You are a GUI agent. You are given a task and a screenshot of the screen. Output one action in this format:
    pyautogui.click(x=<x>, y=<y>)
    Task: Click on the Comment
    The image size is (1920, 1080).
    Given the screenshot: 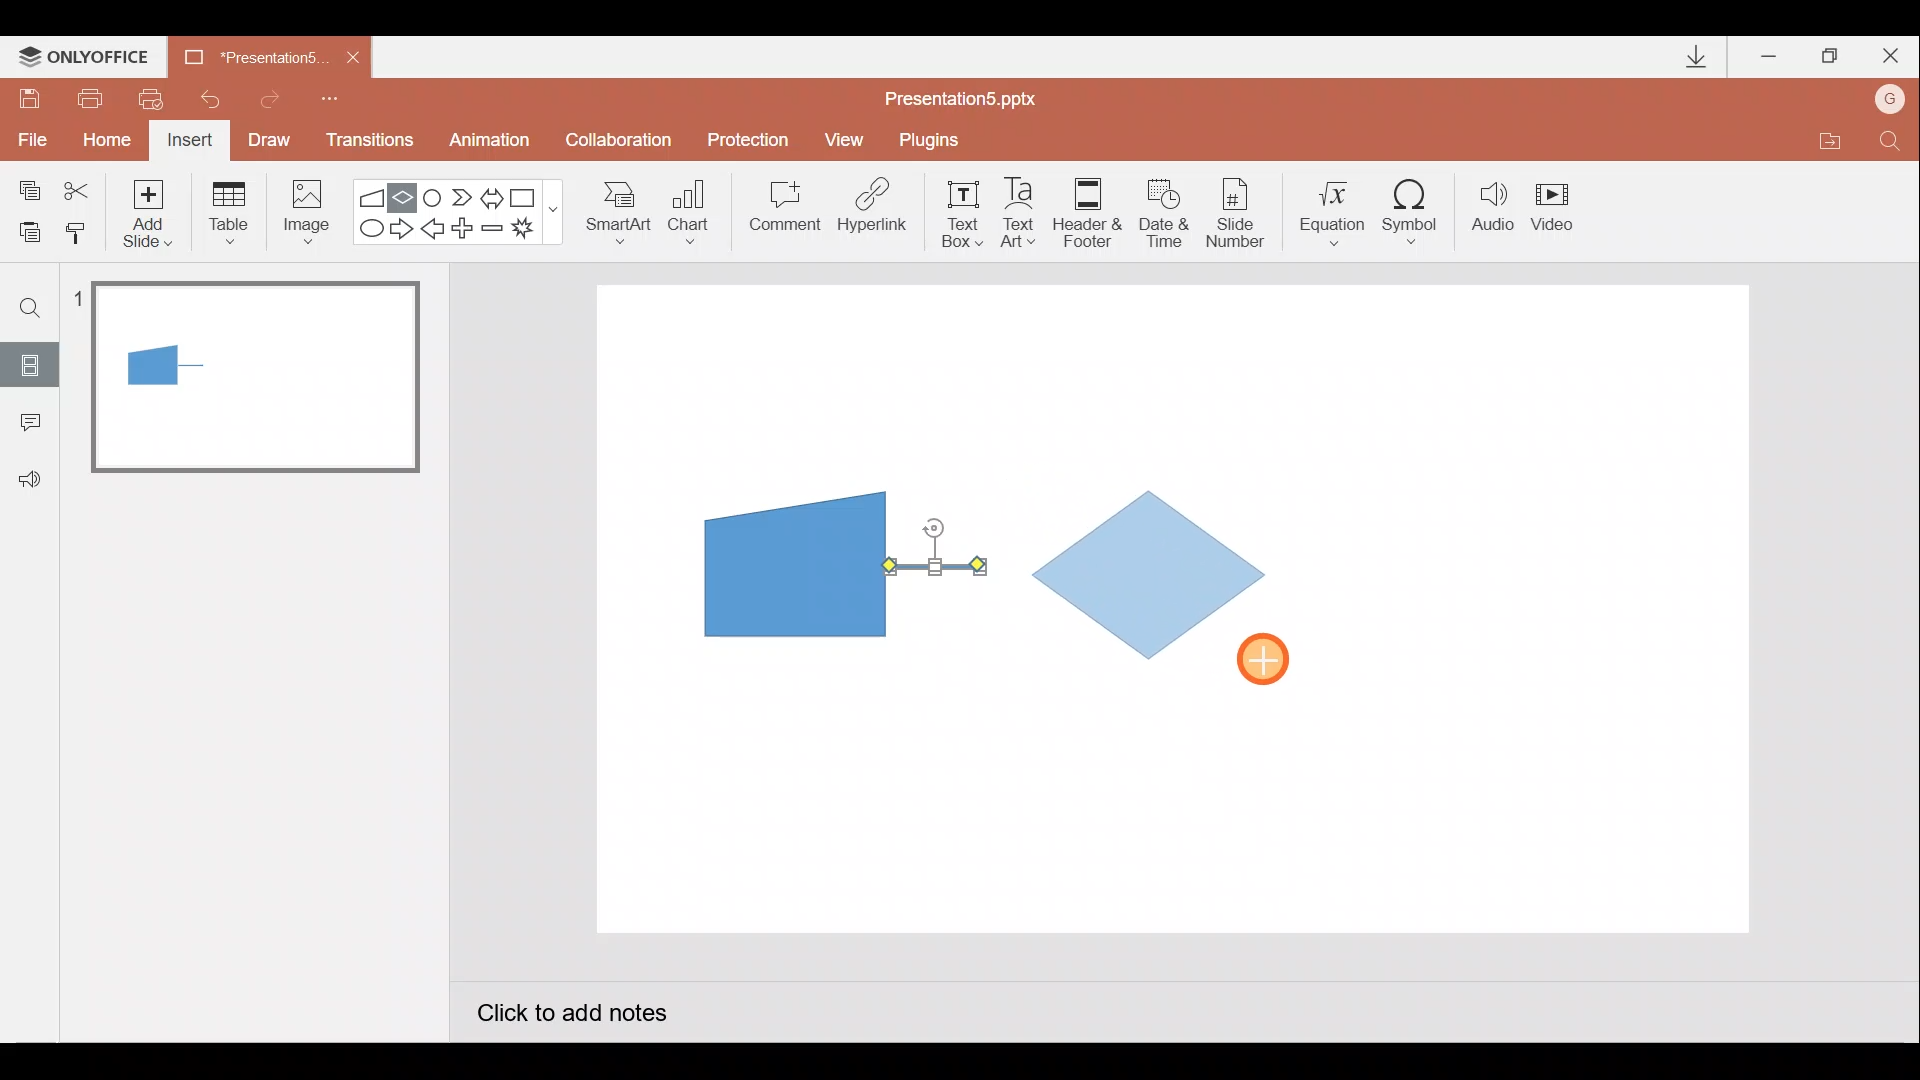 What is the action you would take?
    pyautogui.click(x=782, y=213)
    